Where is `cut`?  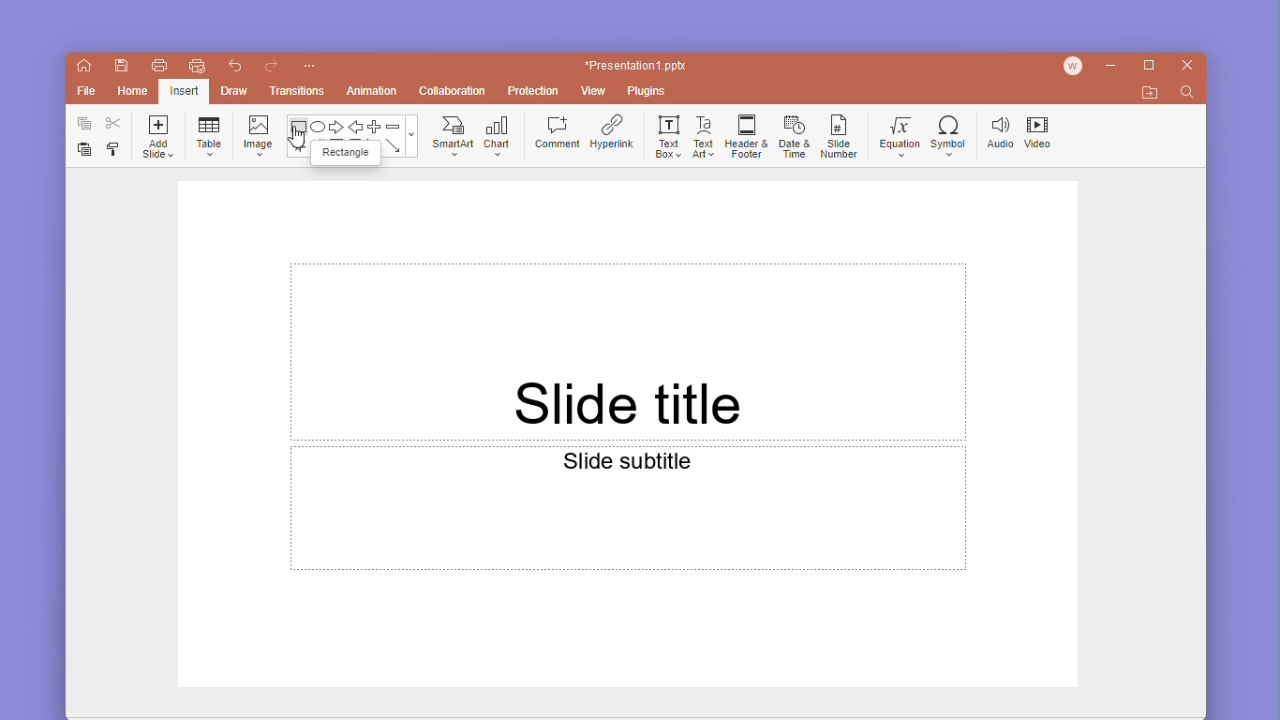
cut is located at coordinates (110, 125).